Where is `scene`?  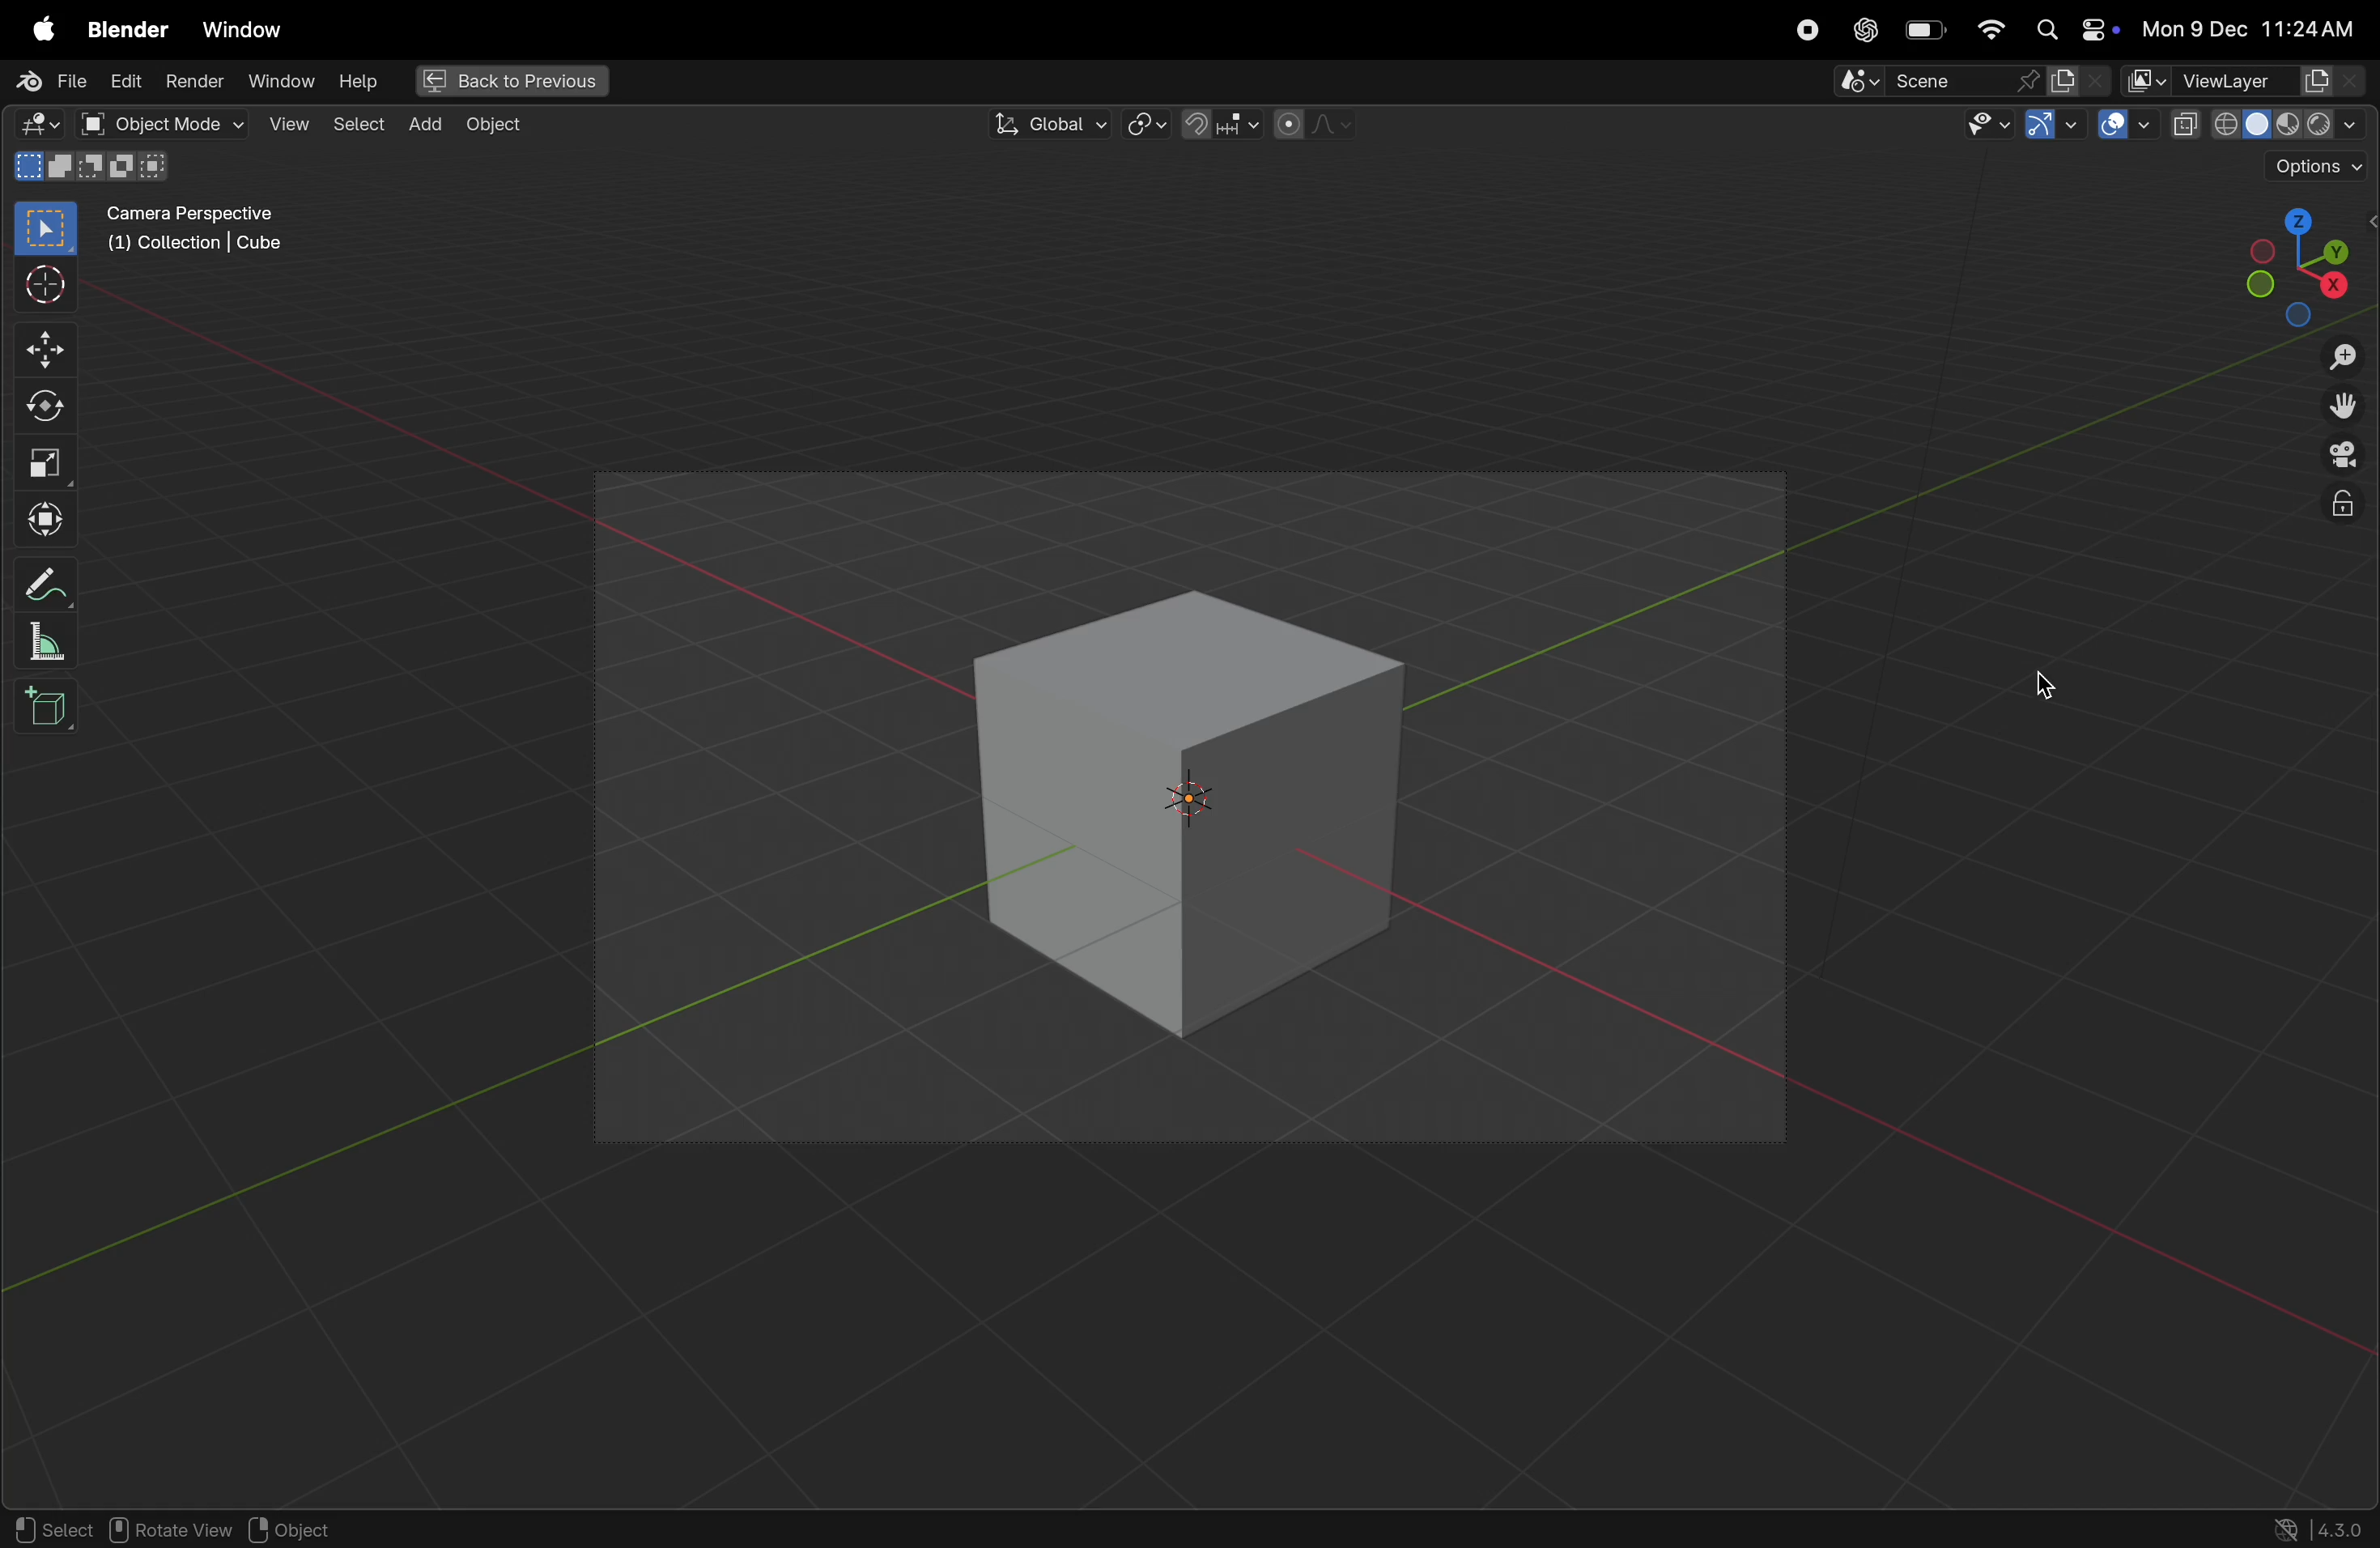
scene is located at coordinates (1937, 82).